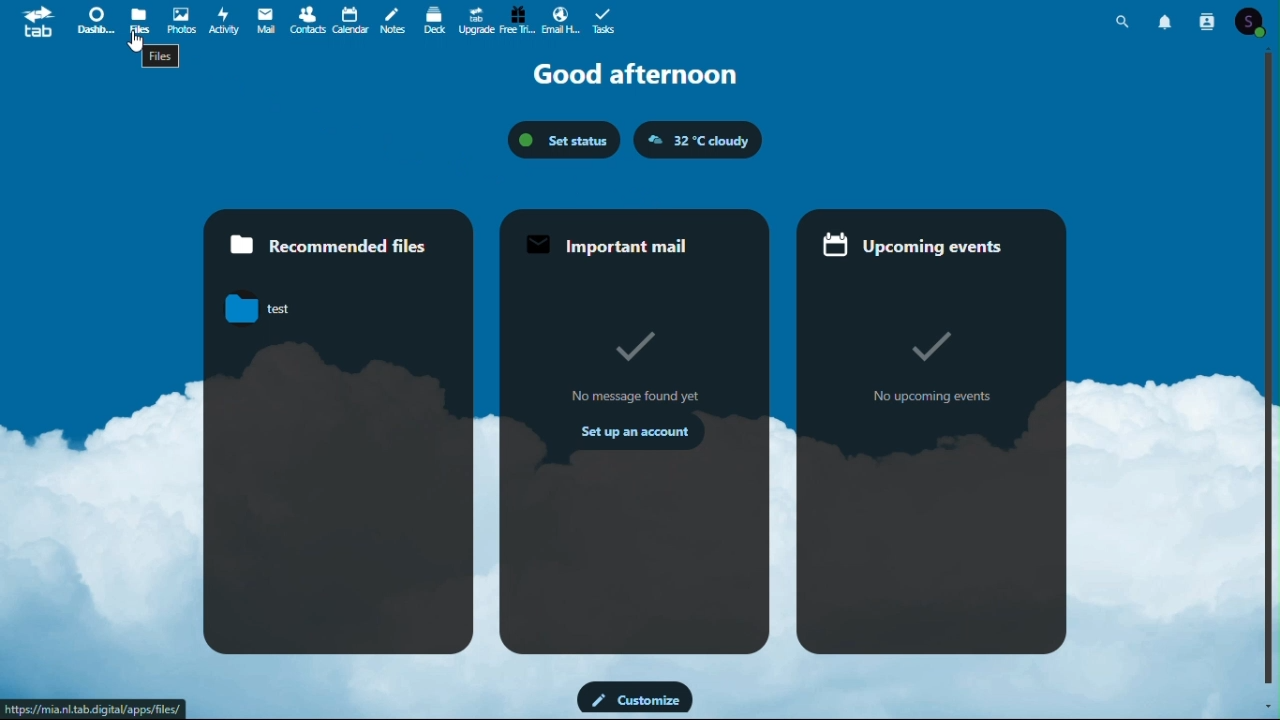 This screenshot has height=720, width=1280. I want to click on Activity, so click(223, 20).